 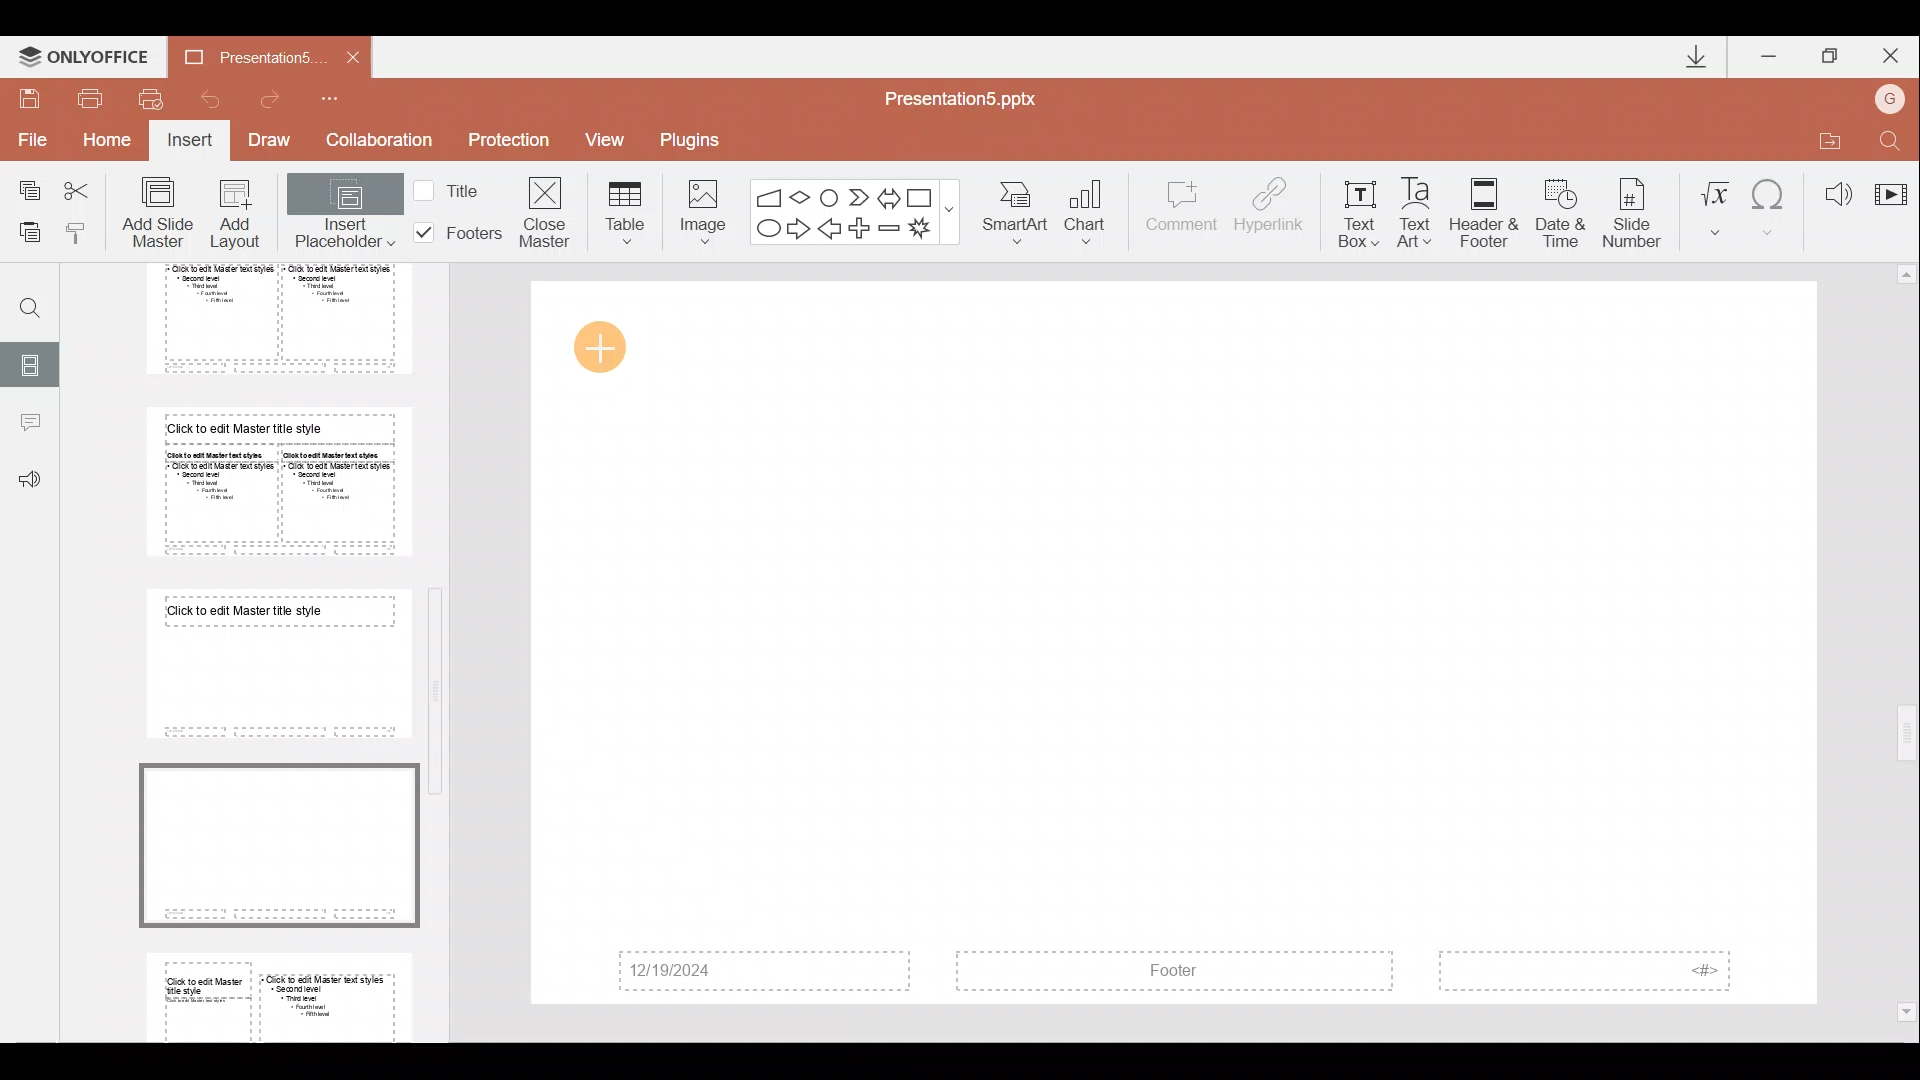 What do you see at coordinates (1907, 644) in the screenshot?
I see `Scroll bar` at bounding box center [1907, 644].